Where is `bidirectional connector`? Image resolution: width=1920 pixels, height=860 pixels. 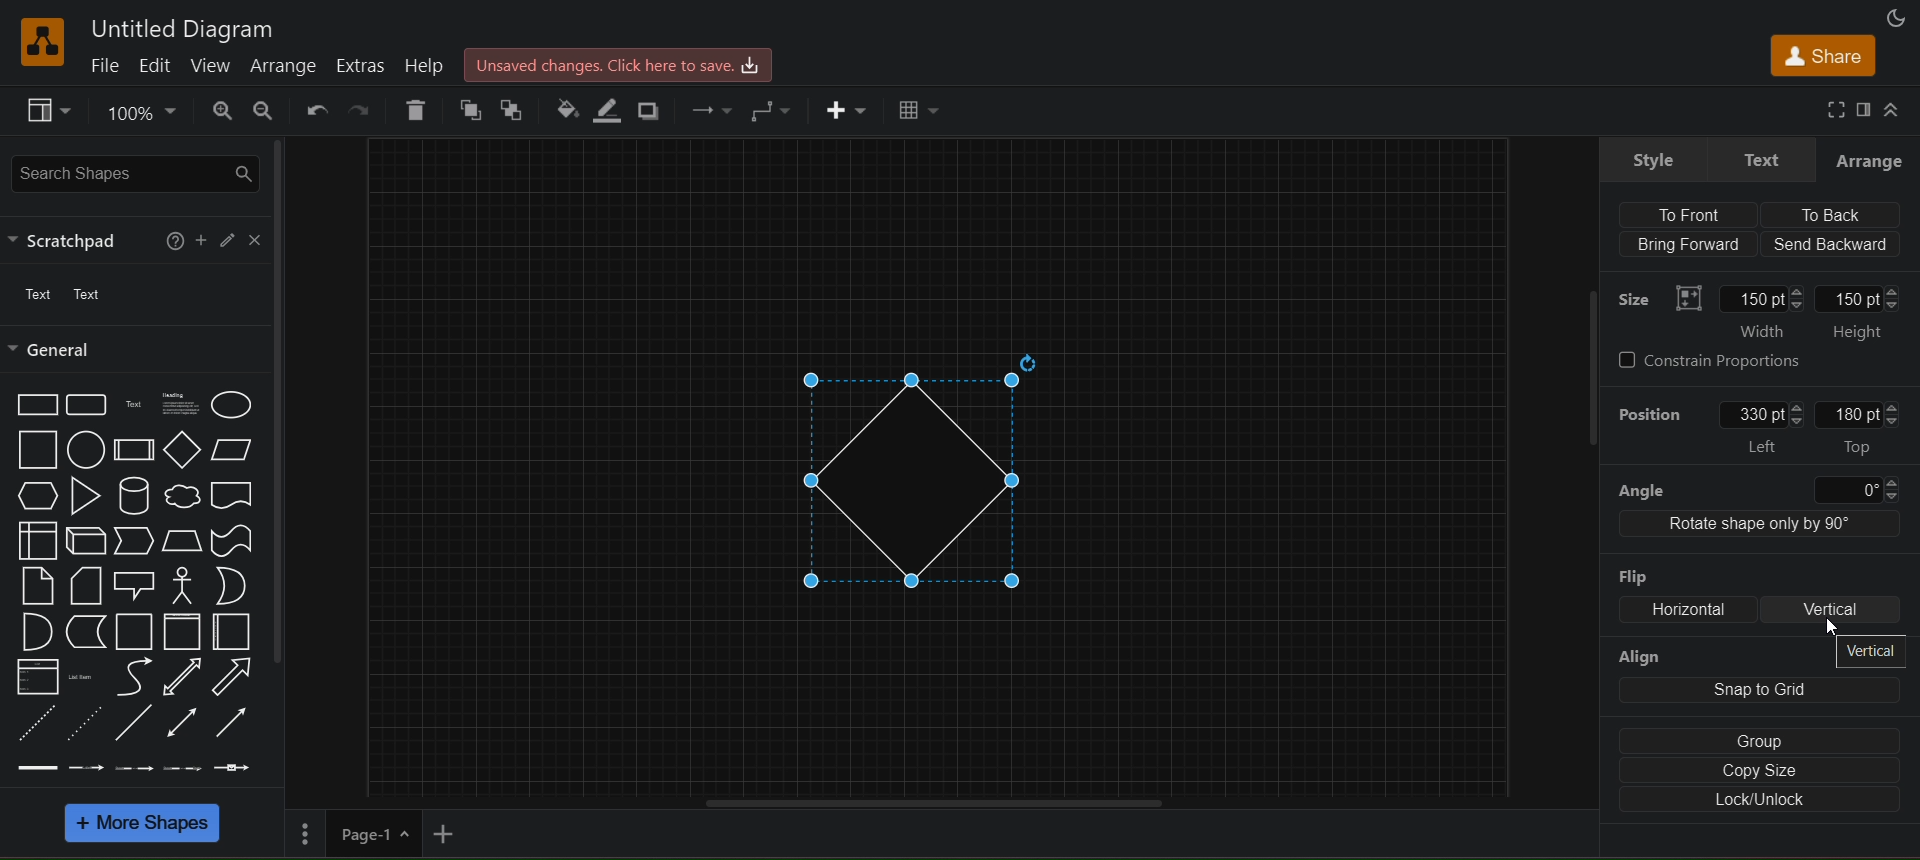
bidirectional connector is located at coordinates (182, 721).